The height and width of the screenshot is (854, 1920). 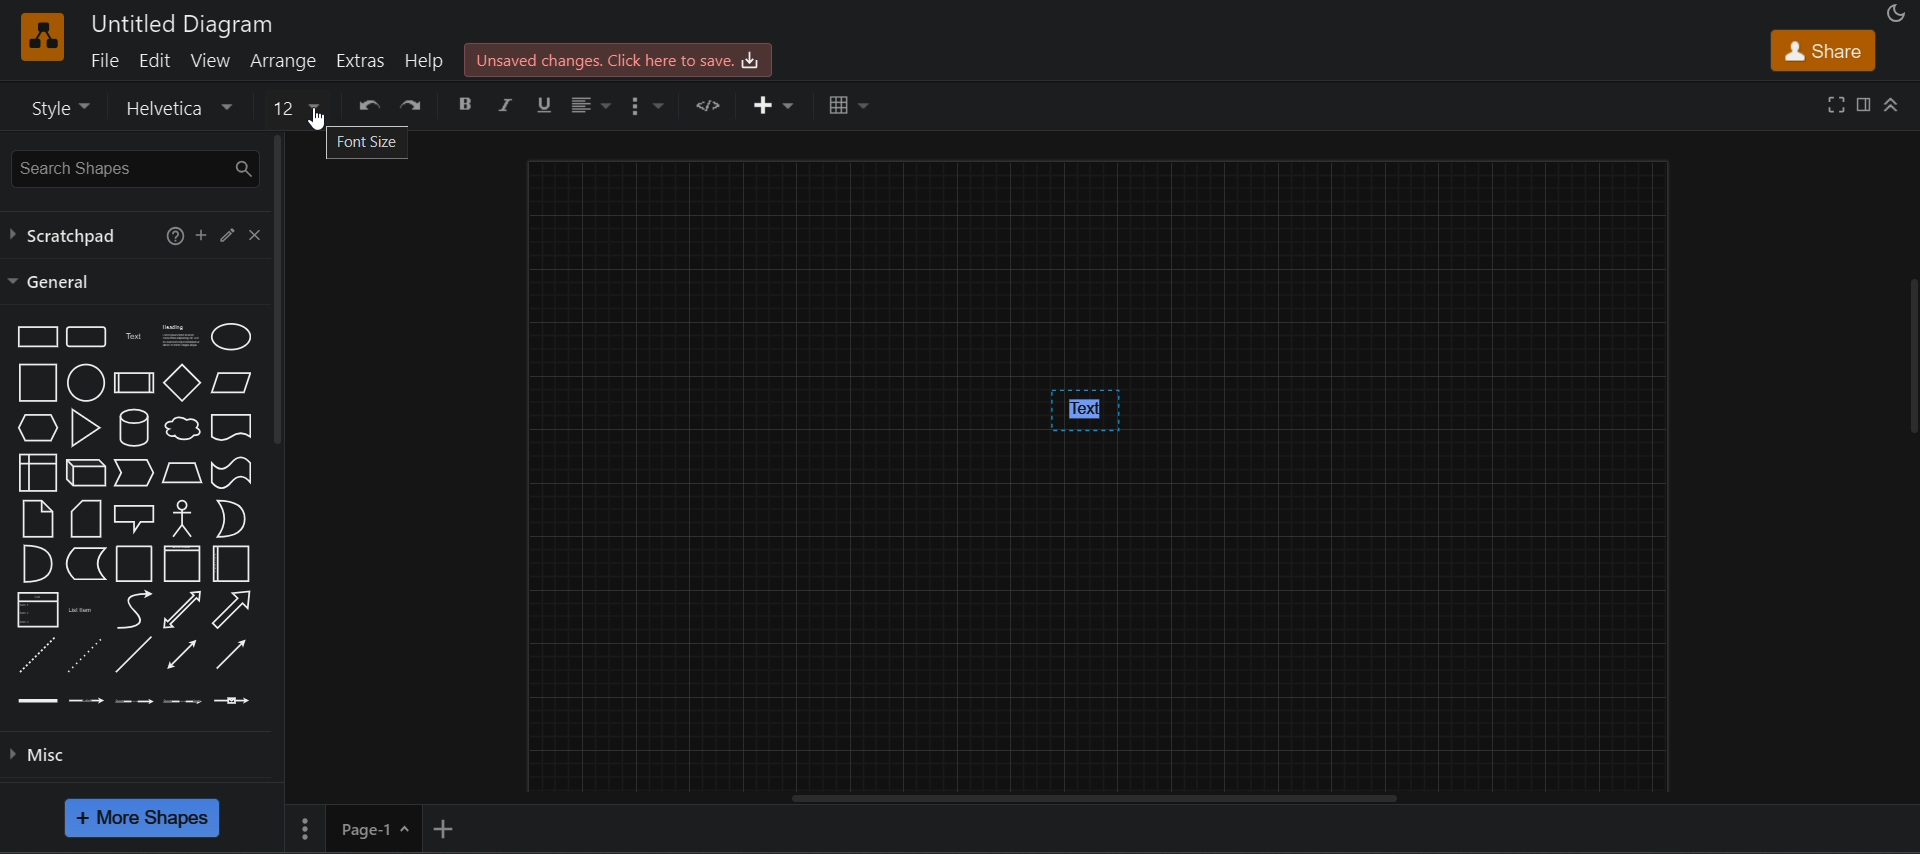 I want to click on Tape, so click(x=232, y=473).